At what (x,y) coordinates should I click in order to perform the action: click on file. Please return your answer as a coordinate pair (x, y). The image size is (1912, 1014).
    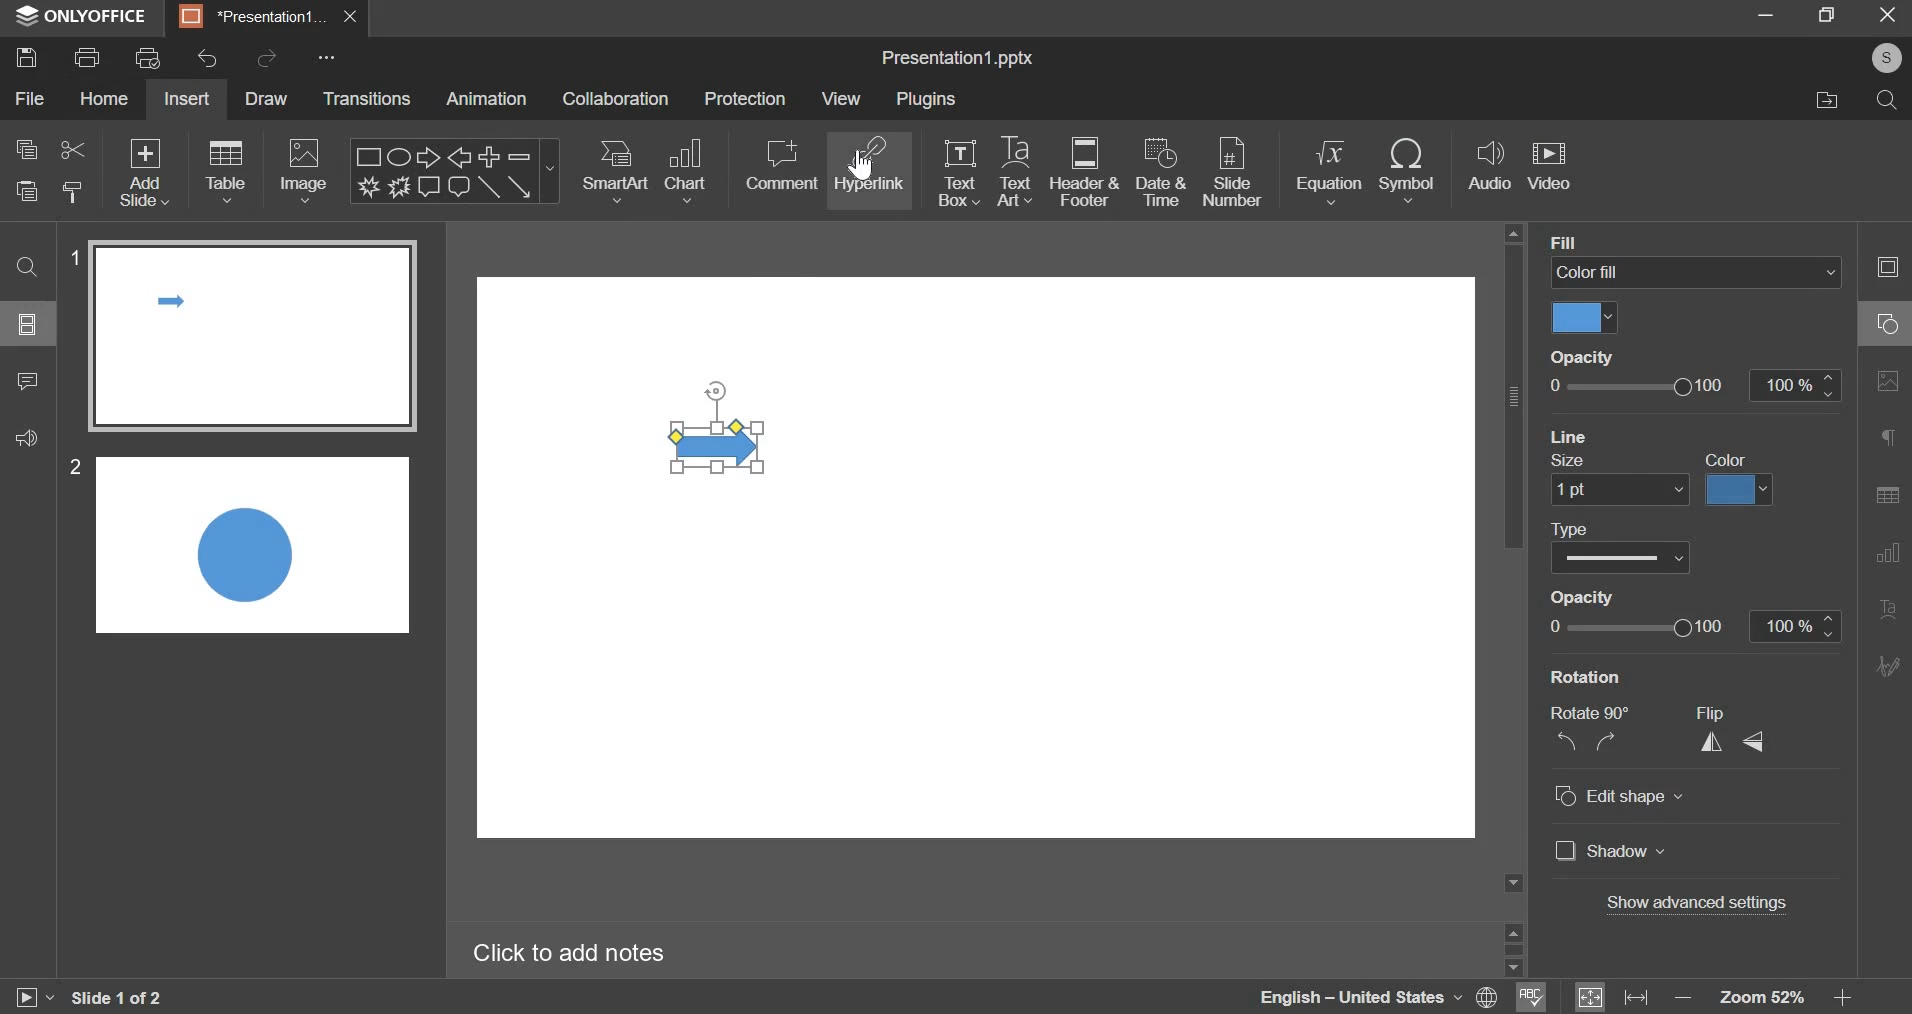
    Looking at the image, I should click on (29, 98).